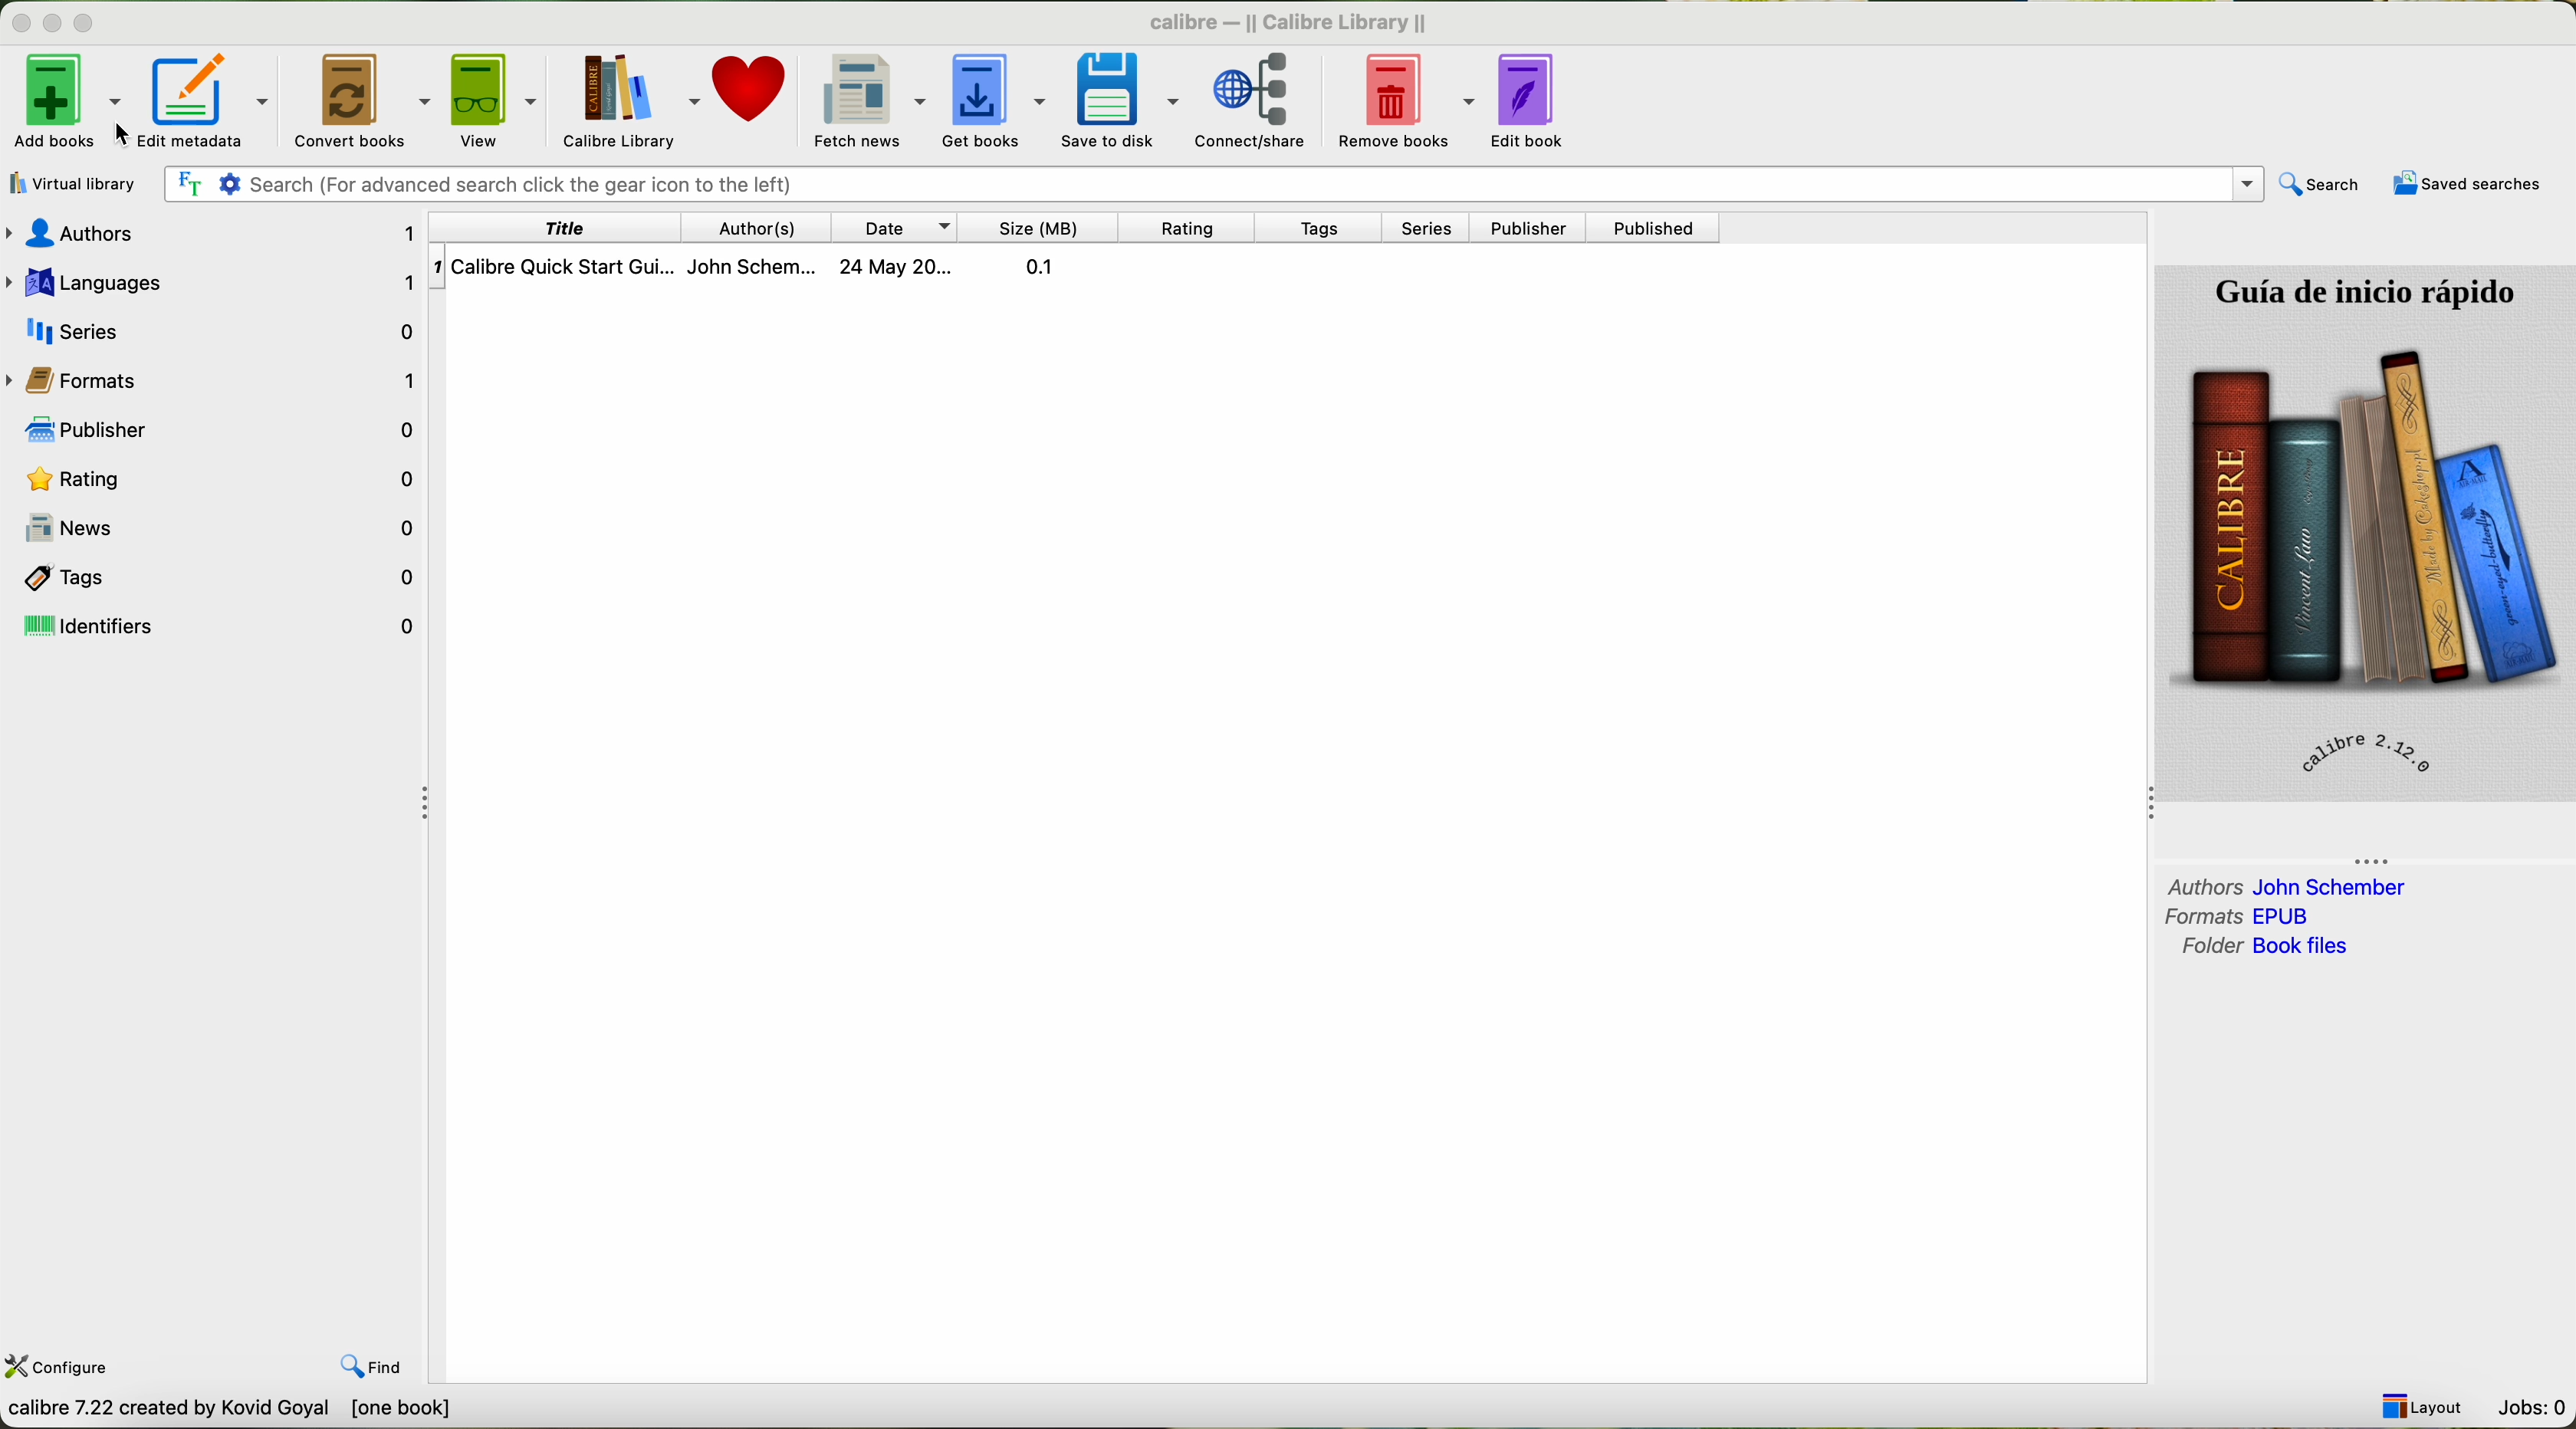 The image size is (2576, 1429). What do you see at coordinates (1399, 100) in the screenshot?
I see `remove books` at bounding box center [1399, 100].